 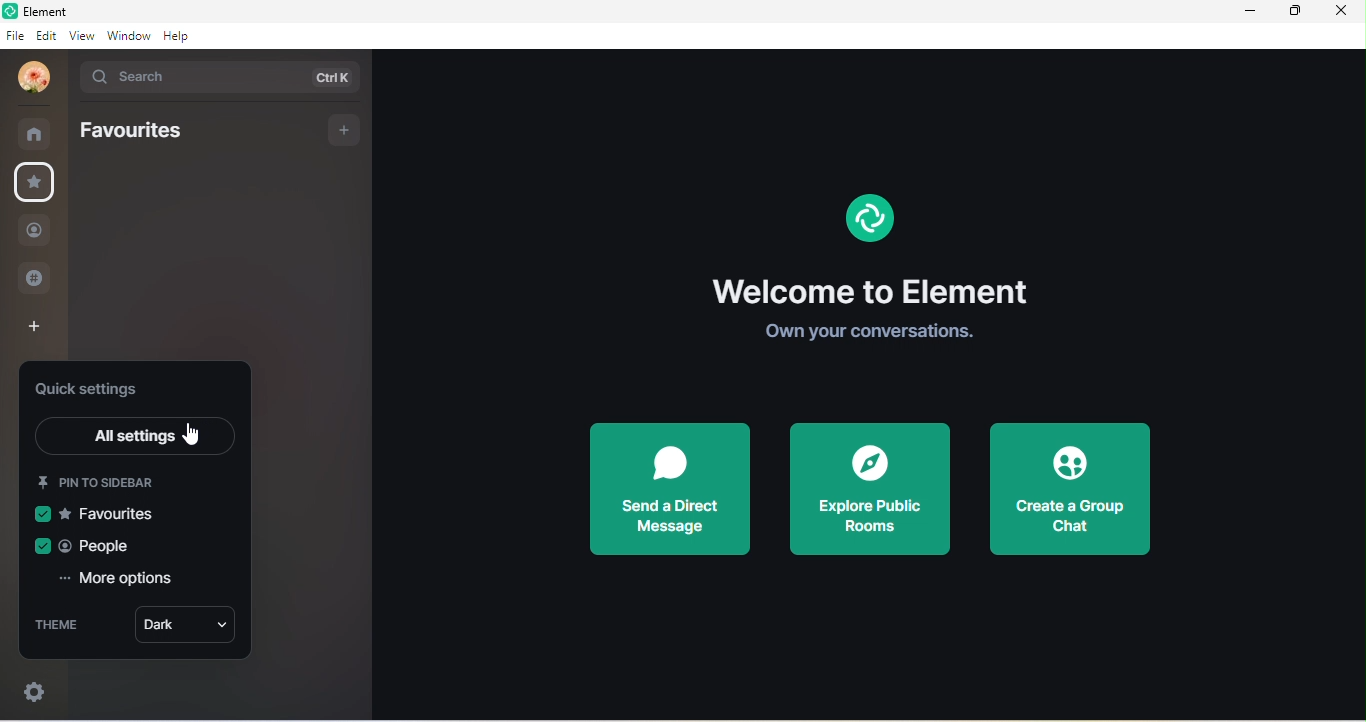 I want to click on favourites, so click(x=132, y=132).